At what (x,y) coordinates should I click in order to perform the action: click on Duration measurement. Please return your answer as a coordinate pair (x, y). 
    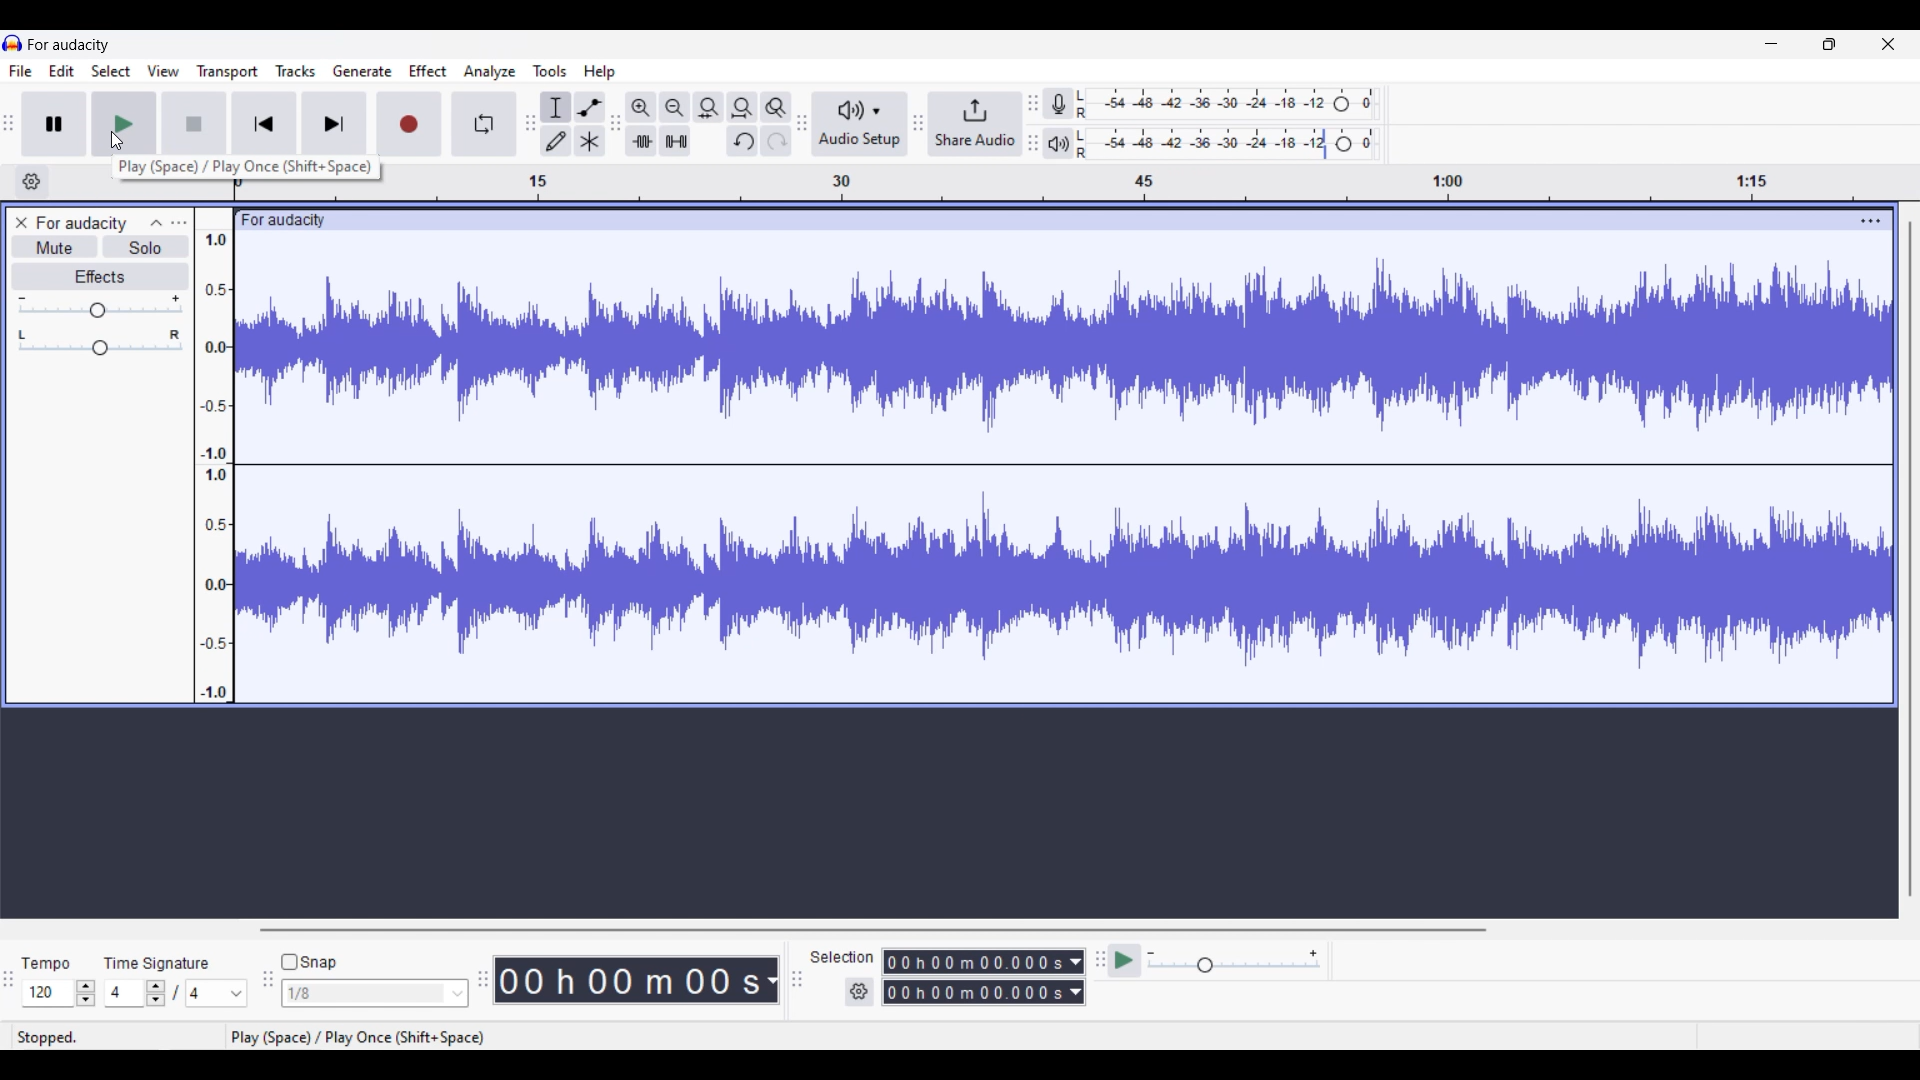
    Looking at the image, I should click on (771, 980).